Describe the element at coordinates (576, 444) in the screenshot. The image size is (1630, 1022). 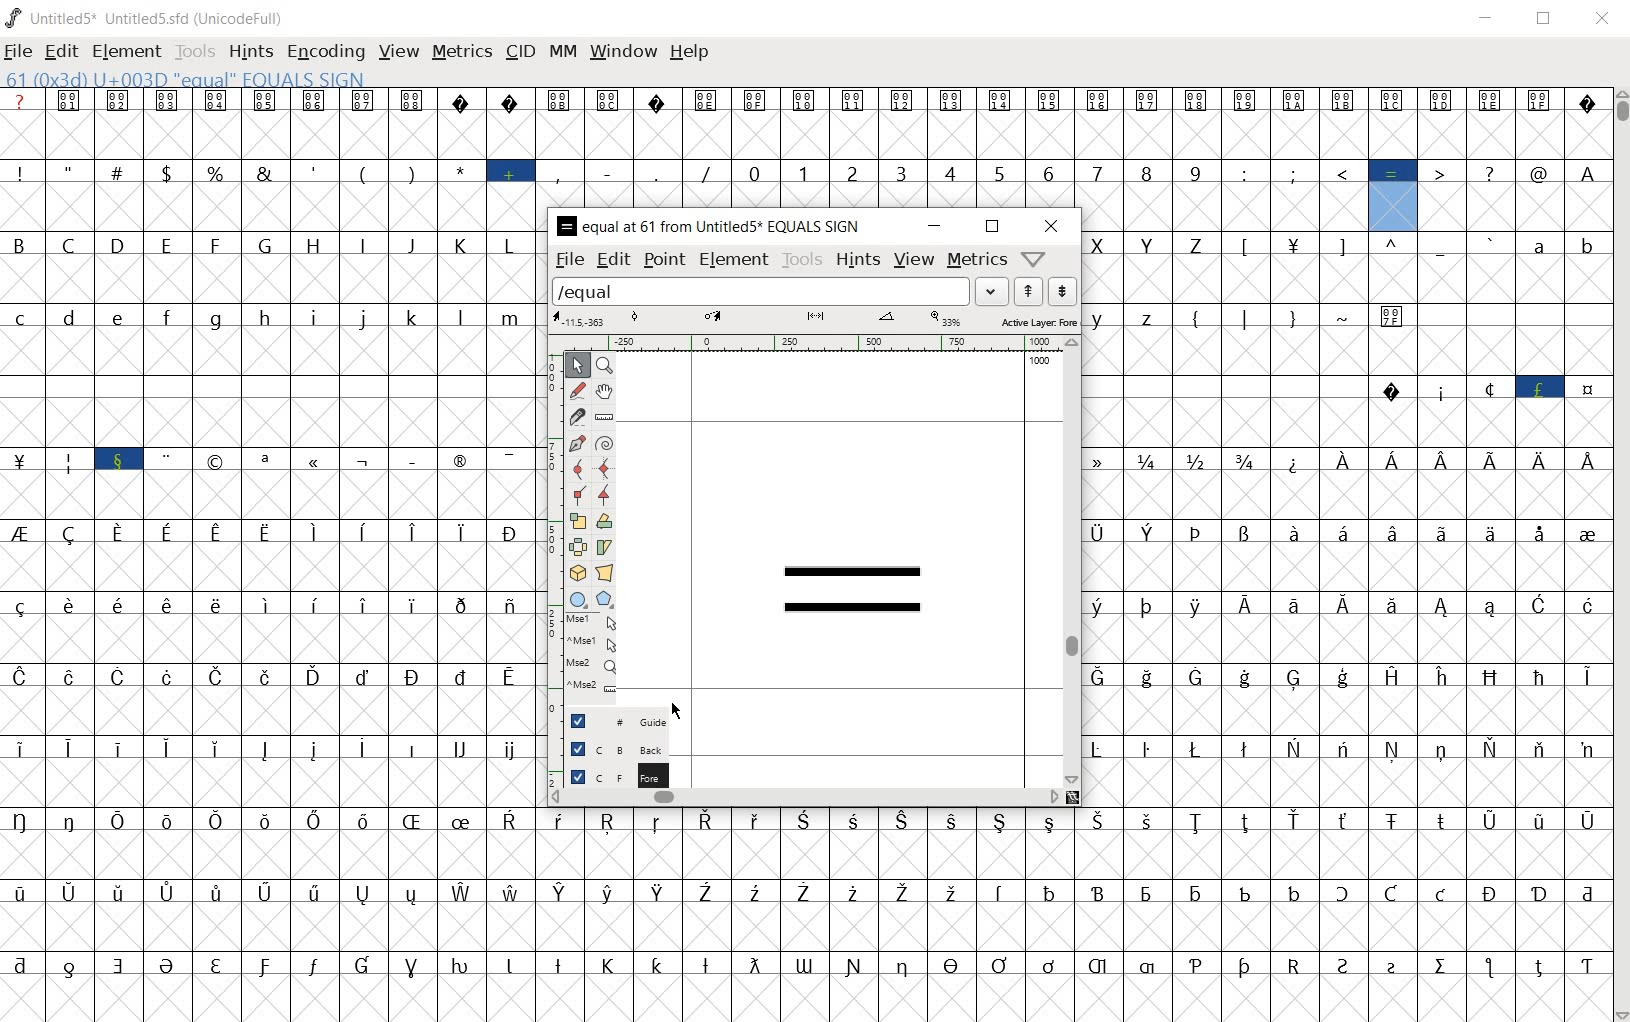
I see `add a point, then drag out its control points` at that location.